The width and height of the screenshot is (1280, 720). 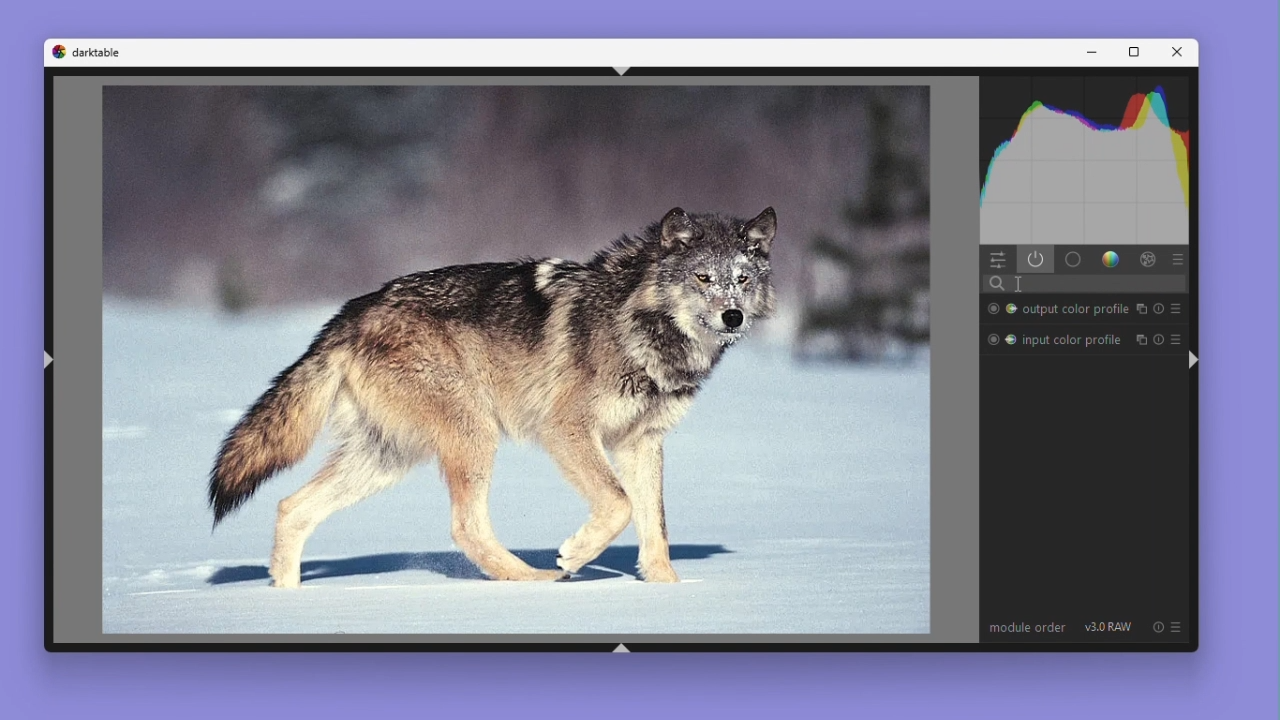 What do you see at coordinates (1035, 260) in the screenshot?
I see `show only active modules` at bounding box center [1035, 260].